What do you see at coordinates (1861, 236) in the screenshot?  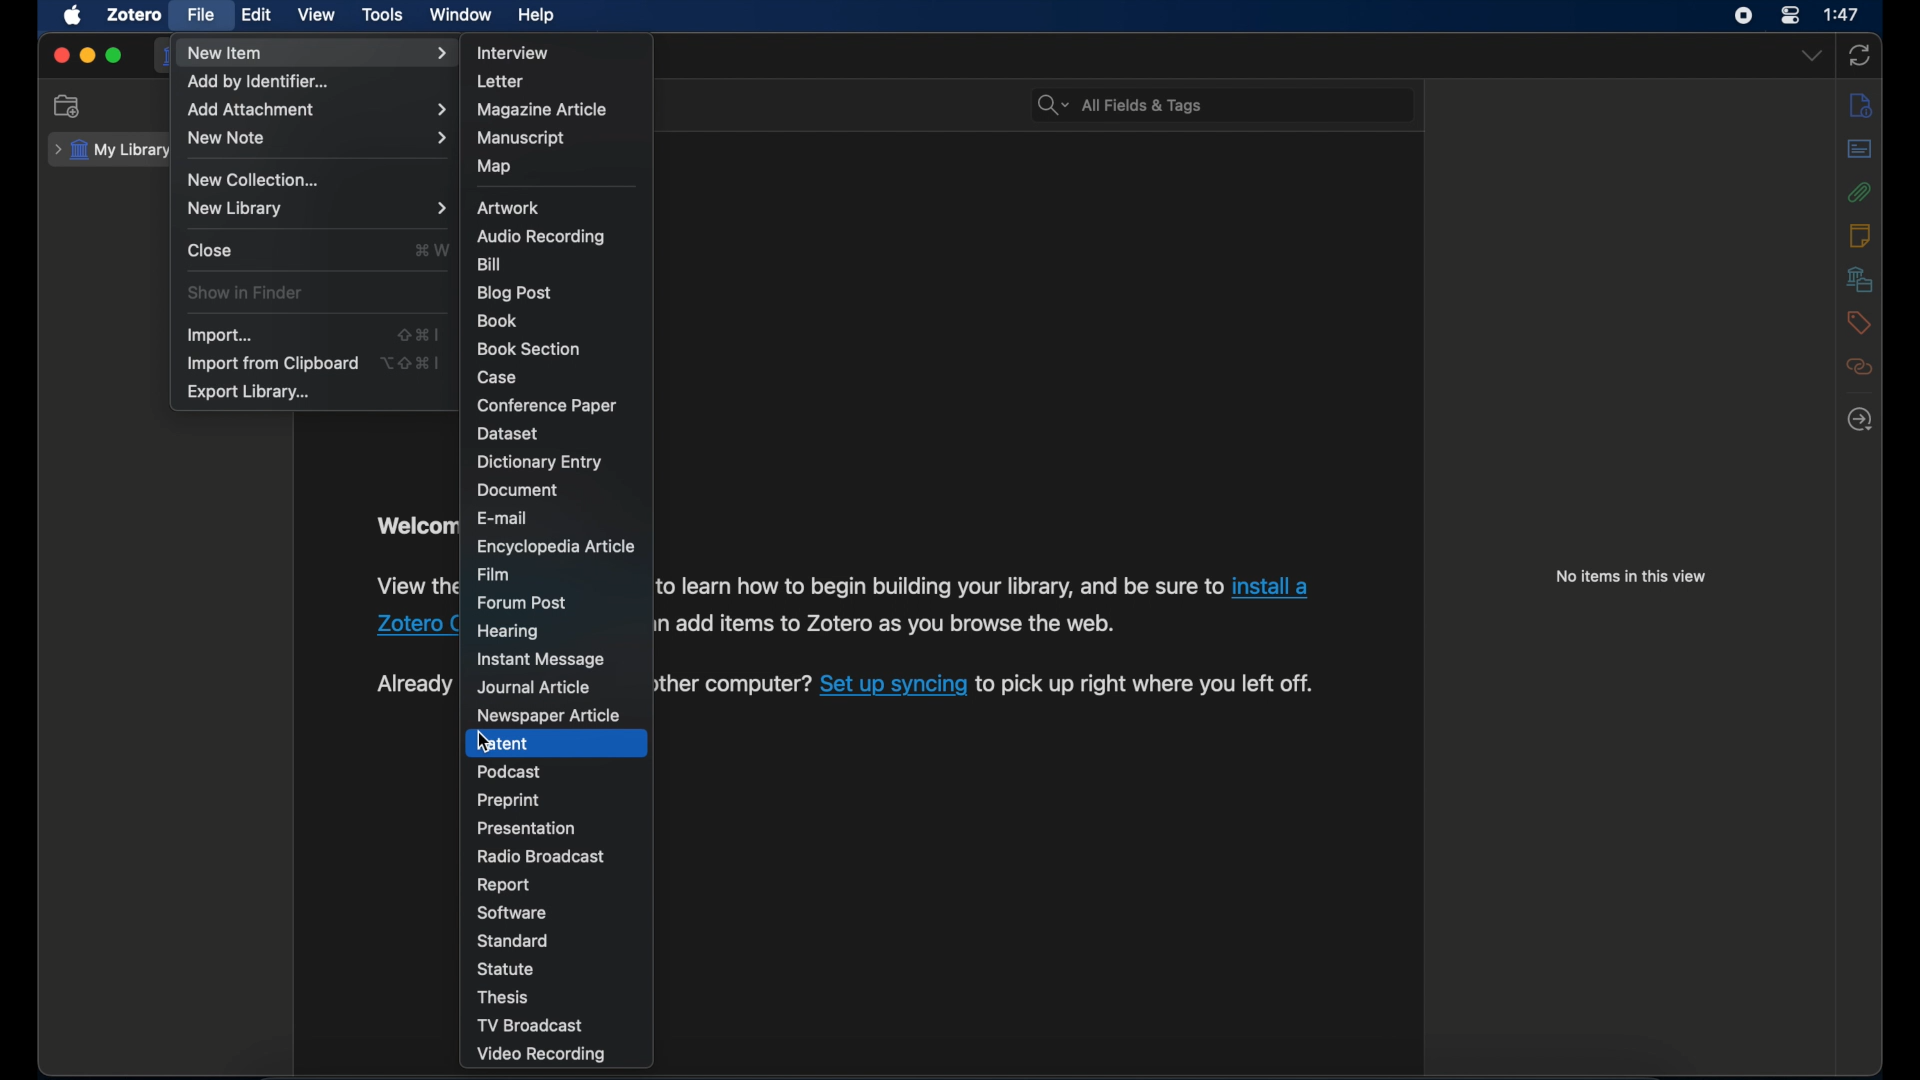 I see `notes` at bounding box center [1861, 236].